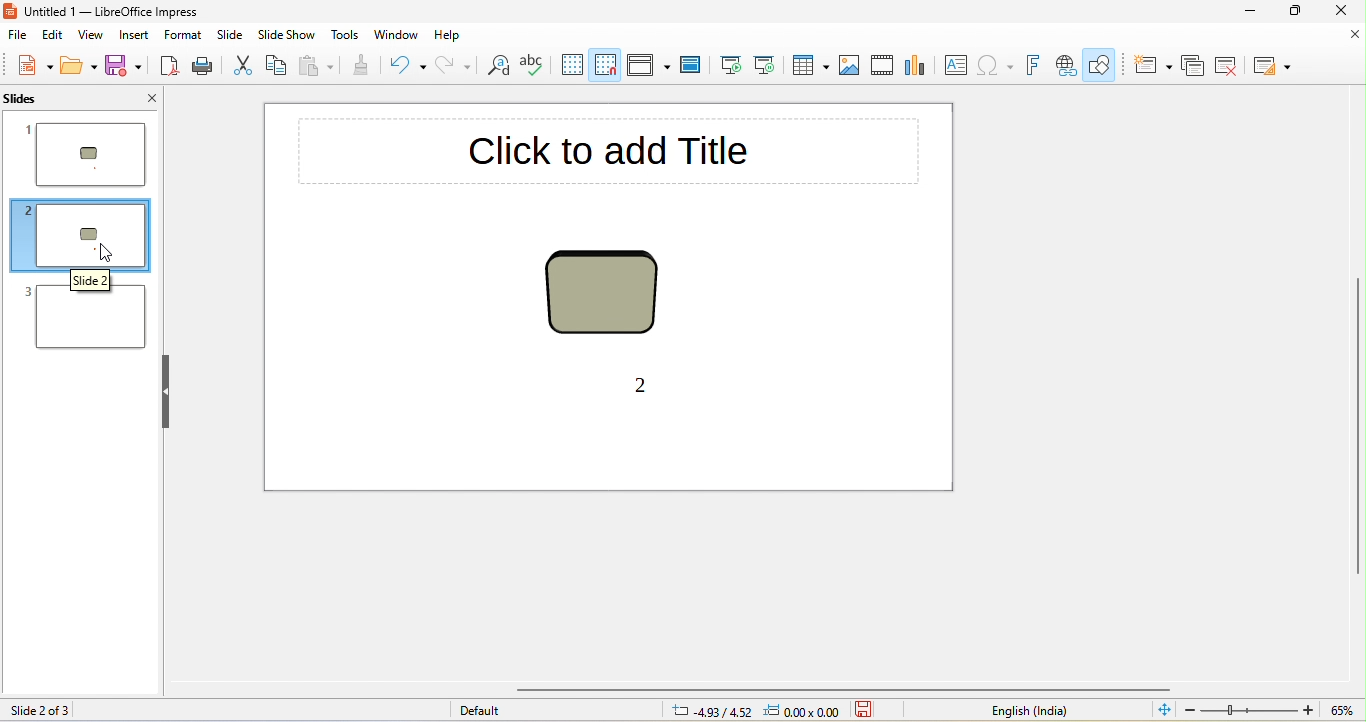 This screenshot has height=722, width=1366. I want to click on hyperlink, so click(1065, 65).